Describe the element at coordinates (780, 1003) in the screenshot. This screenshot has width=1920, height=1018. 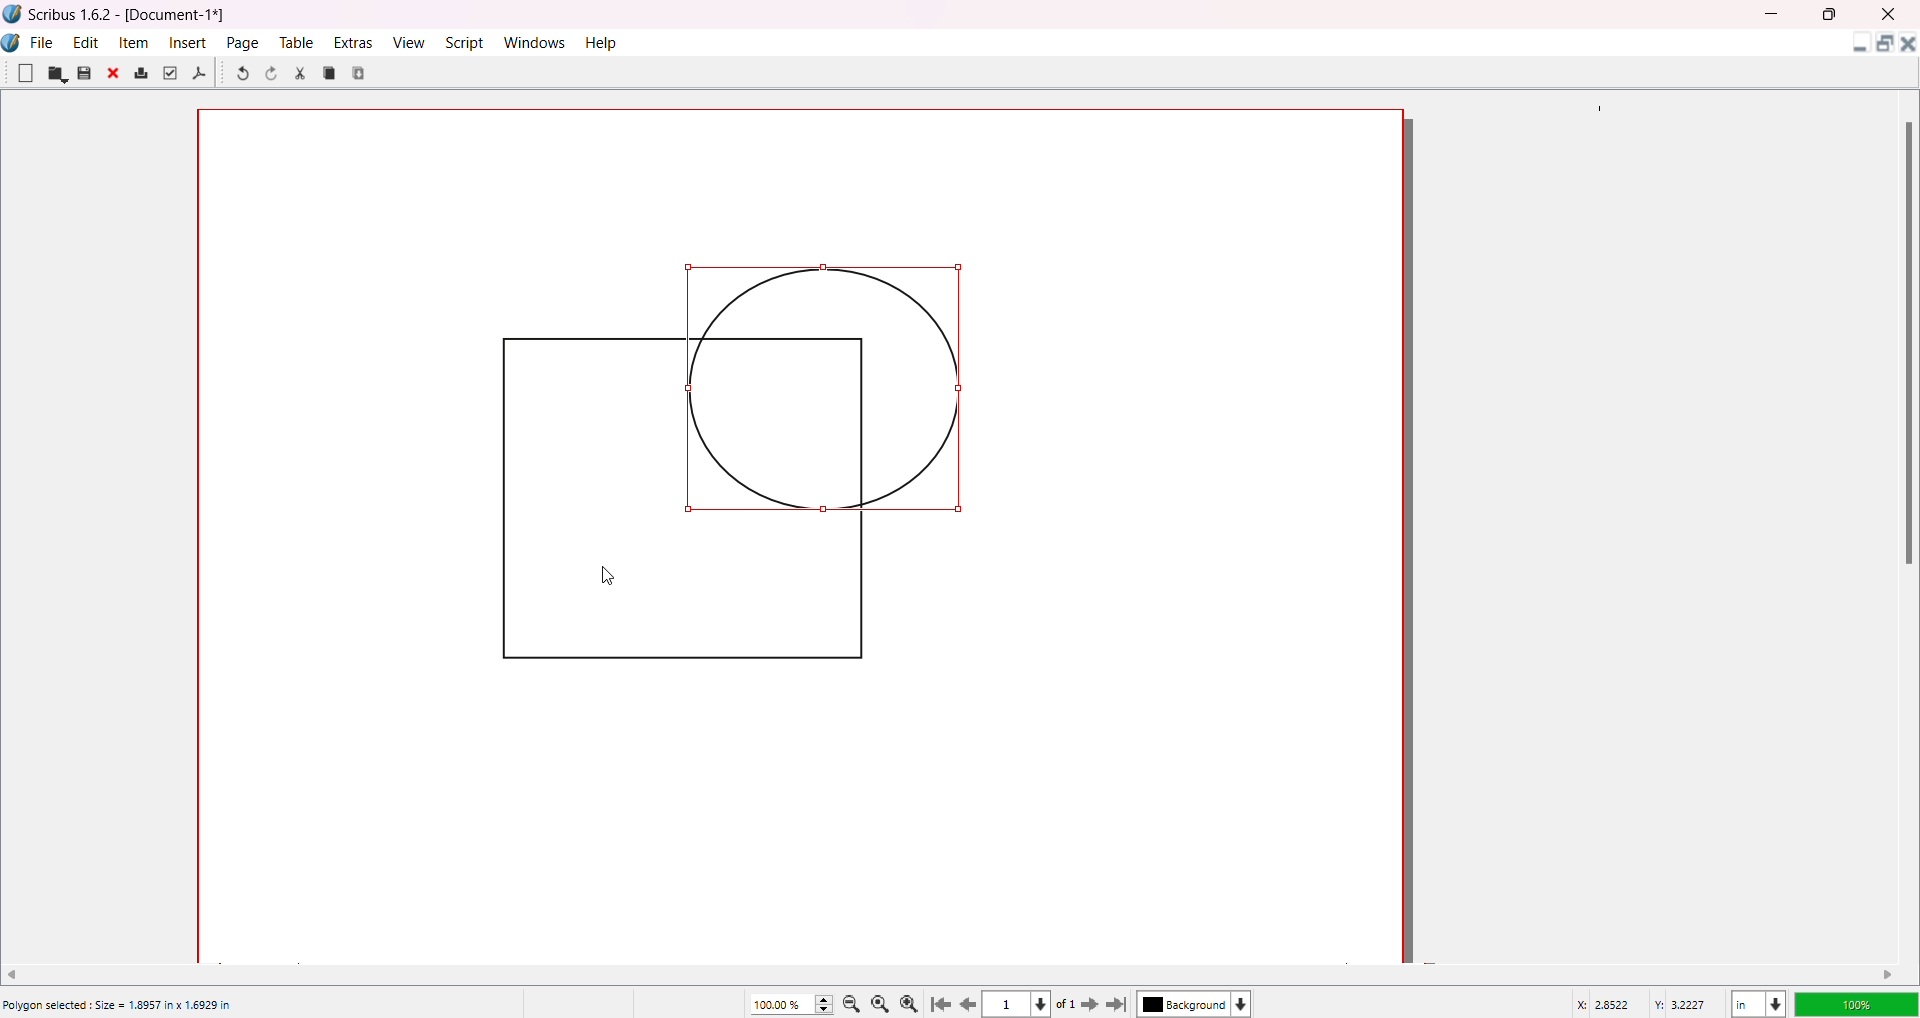
I see `Zoom percentage` at that location.